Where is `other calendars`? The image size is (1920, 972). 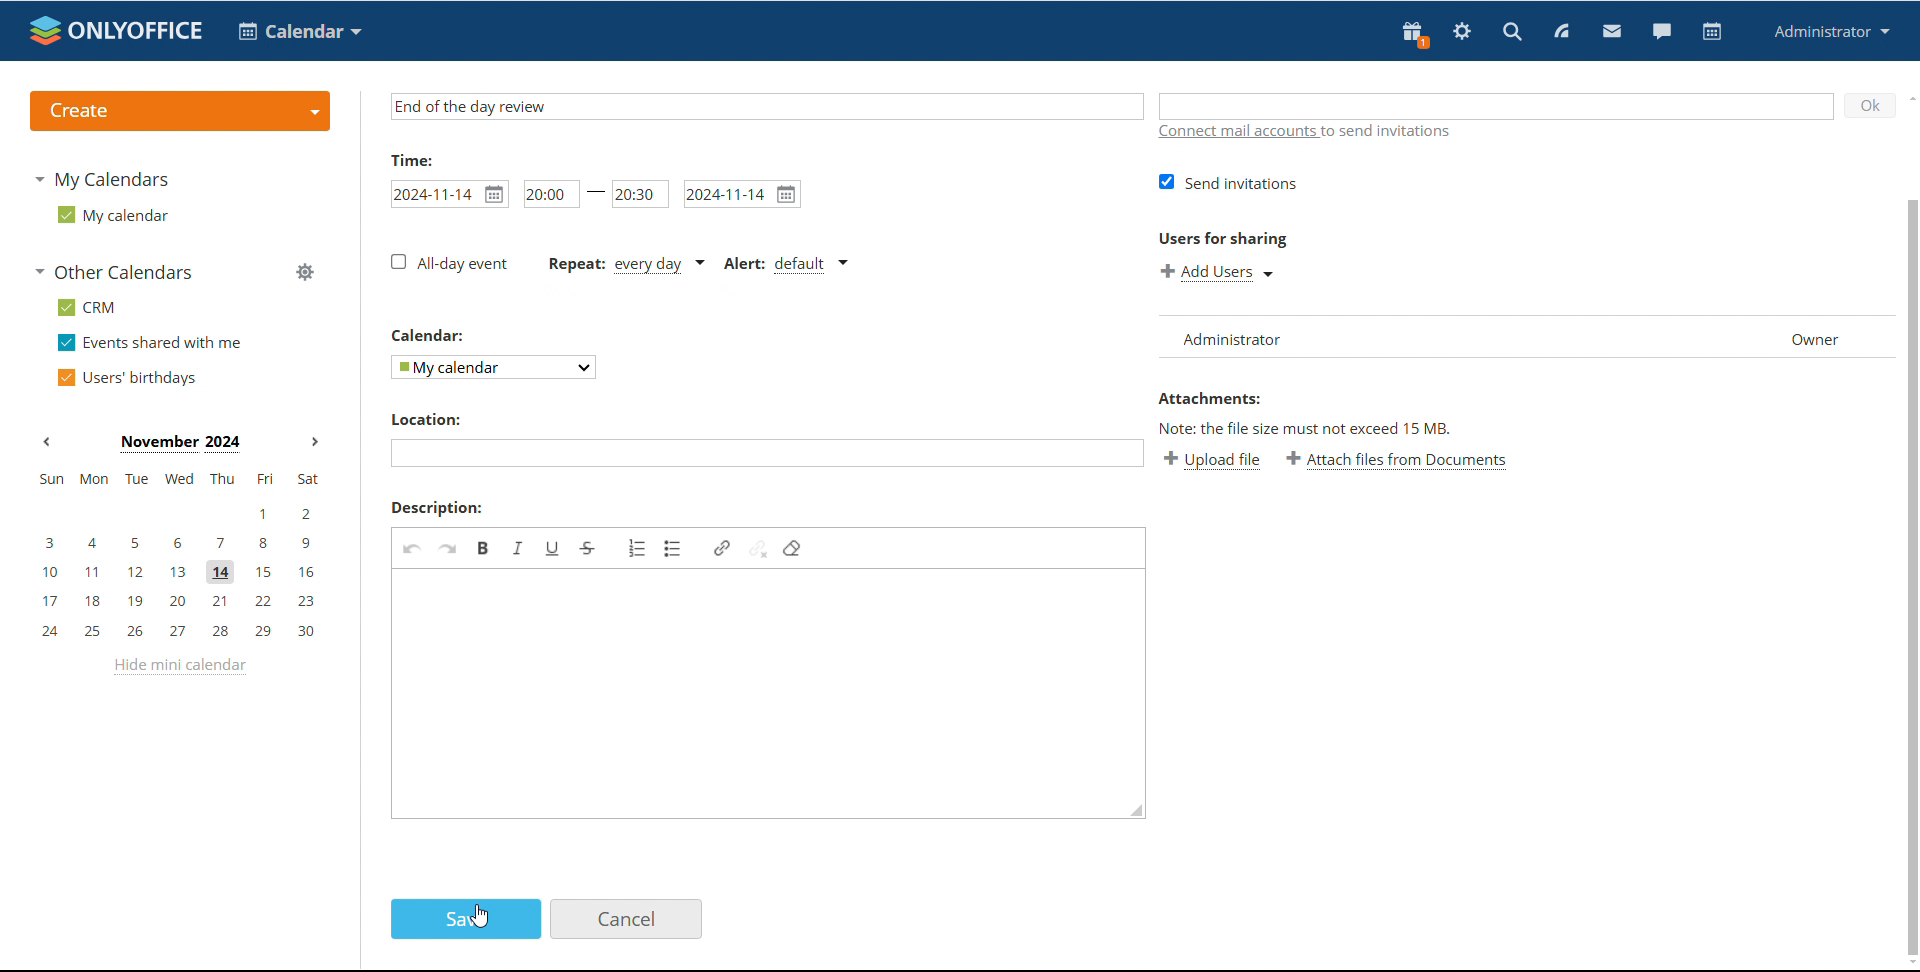
other calendars is located at coordinates (116, 271).